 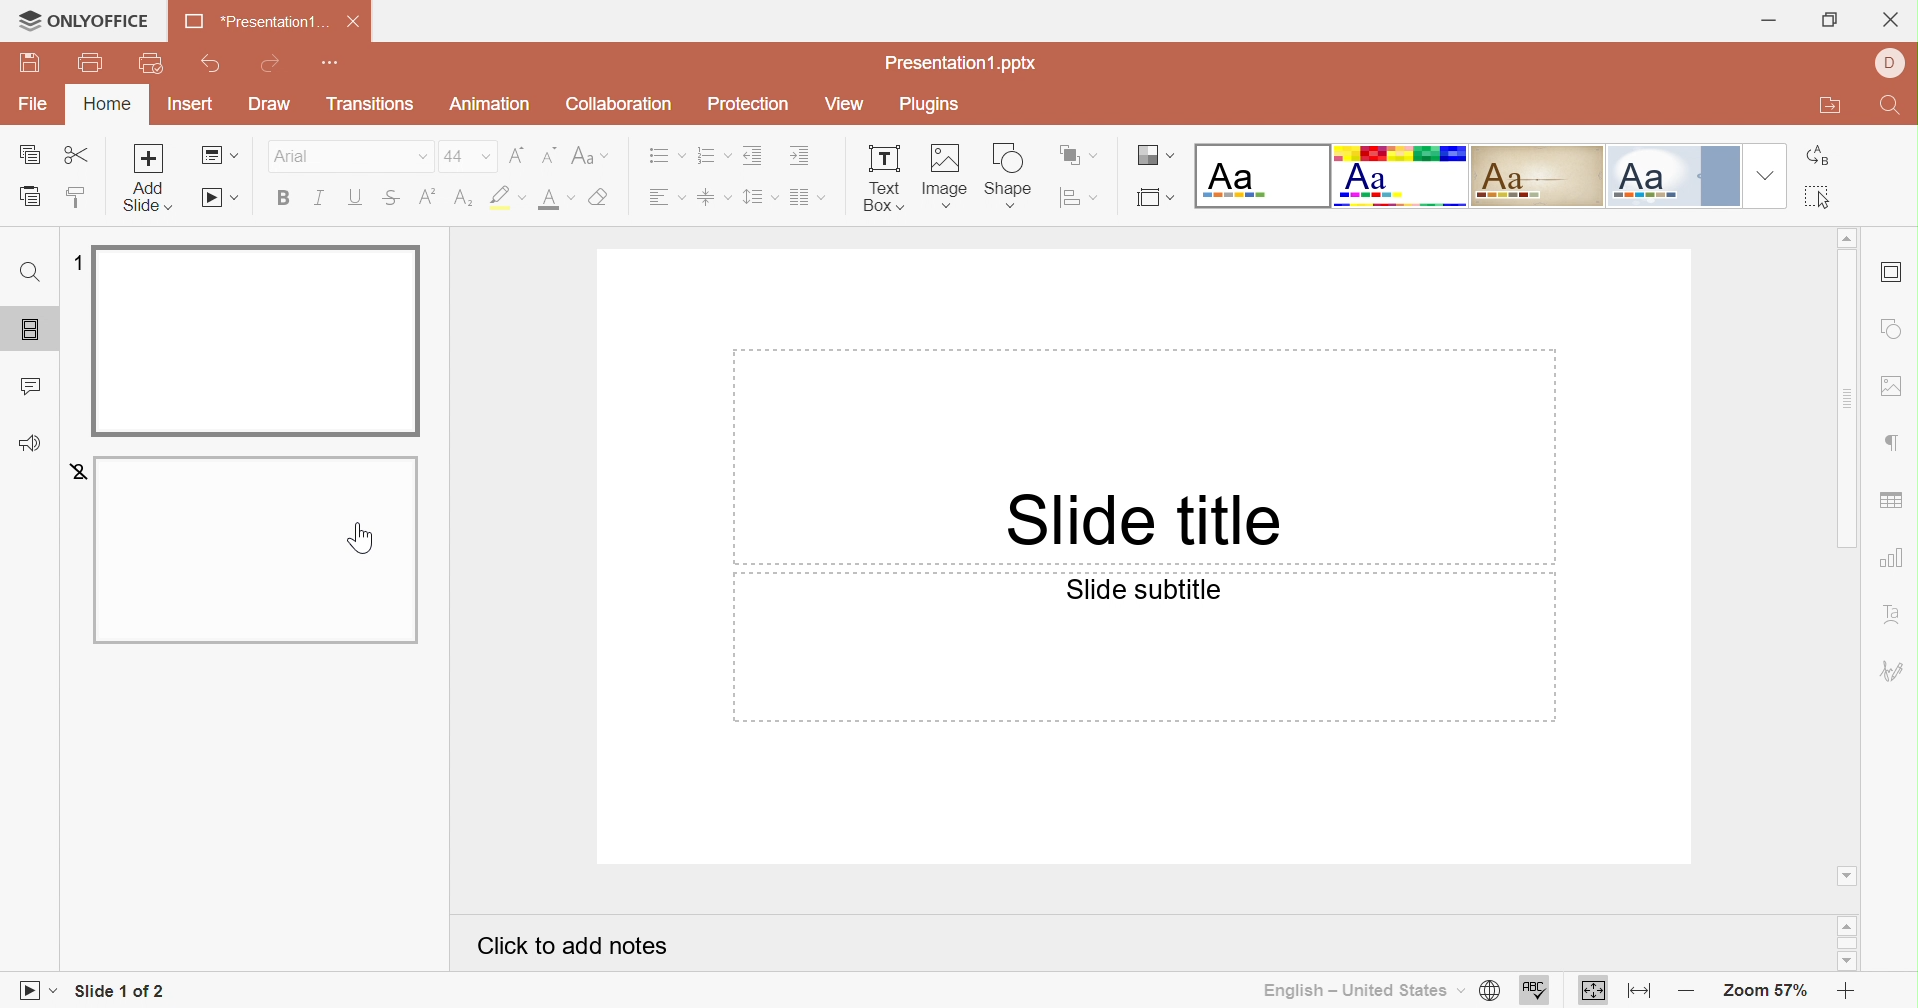 What do you see at coordinates (34, 385) in the screenshot?
I see `Comments` at bounding box center [34, 385].